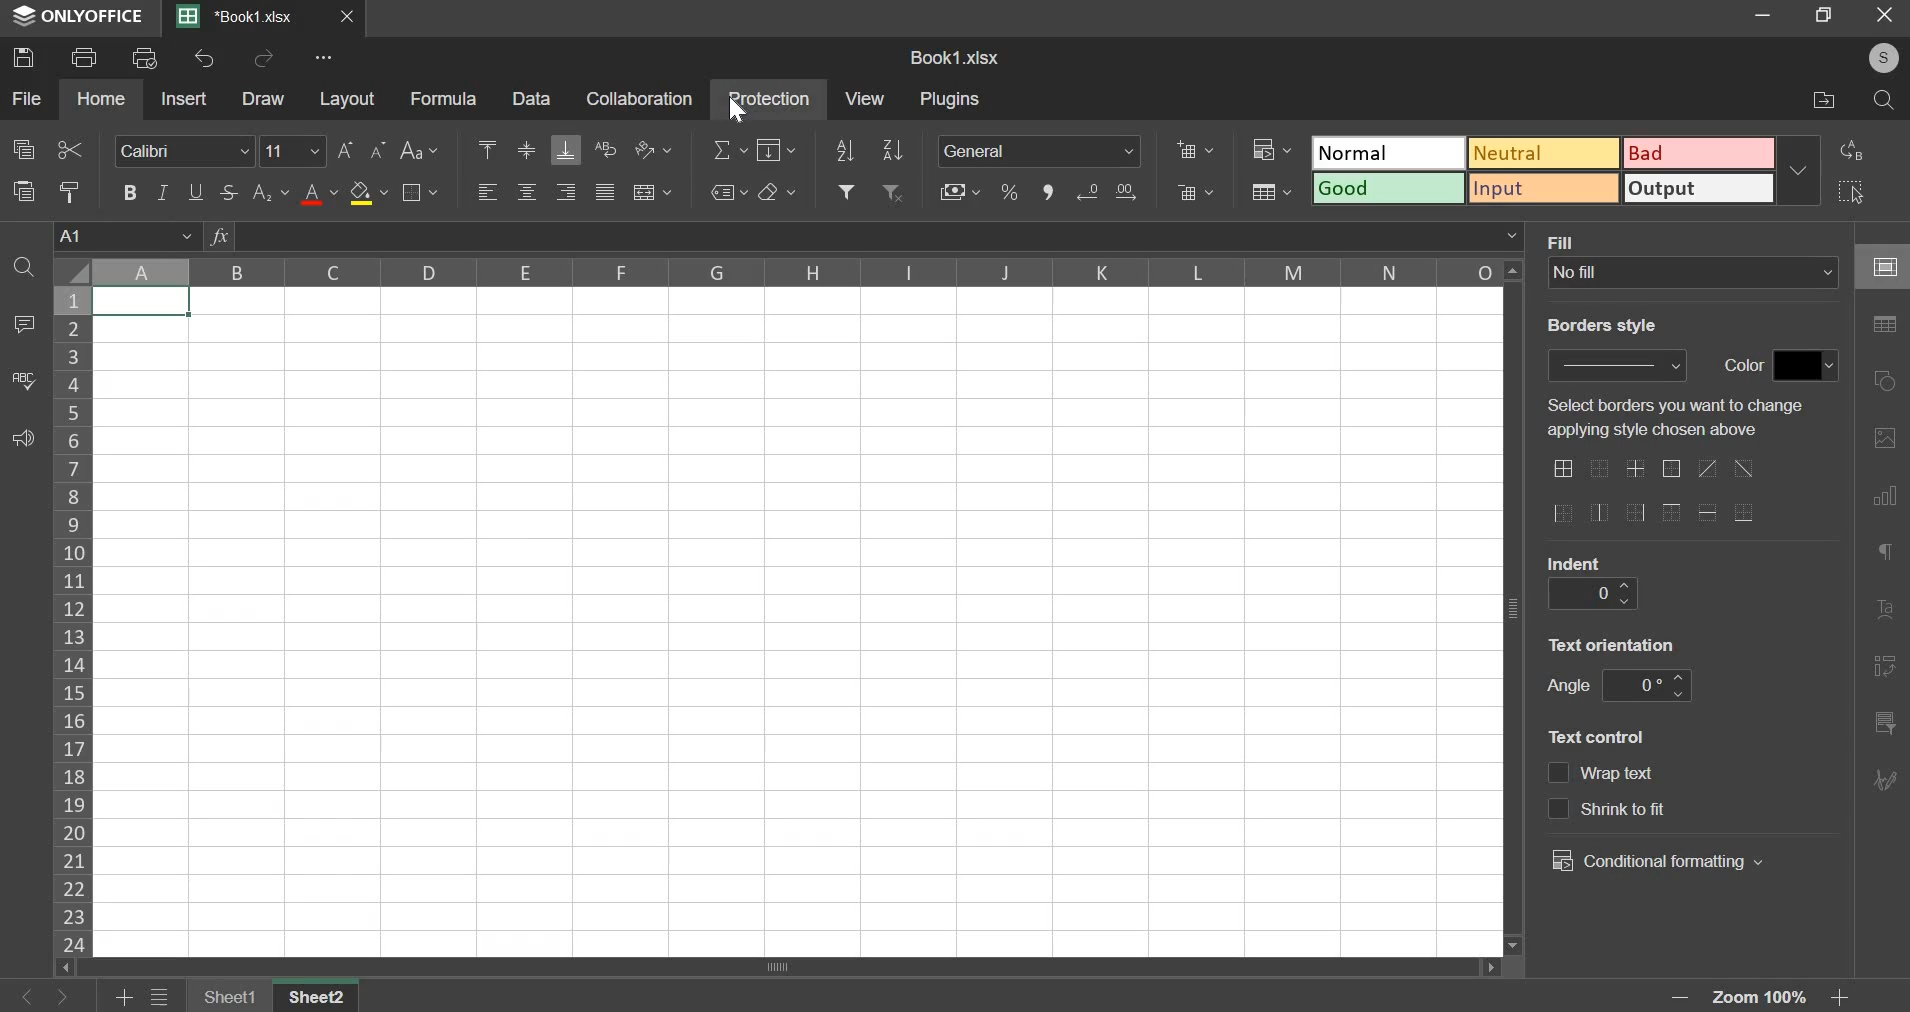  What do you see at coordinates (892, 150) in the screenshot?
I see `sort descending` at bounding box center [892, 150].